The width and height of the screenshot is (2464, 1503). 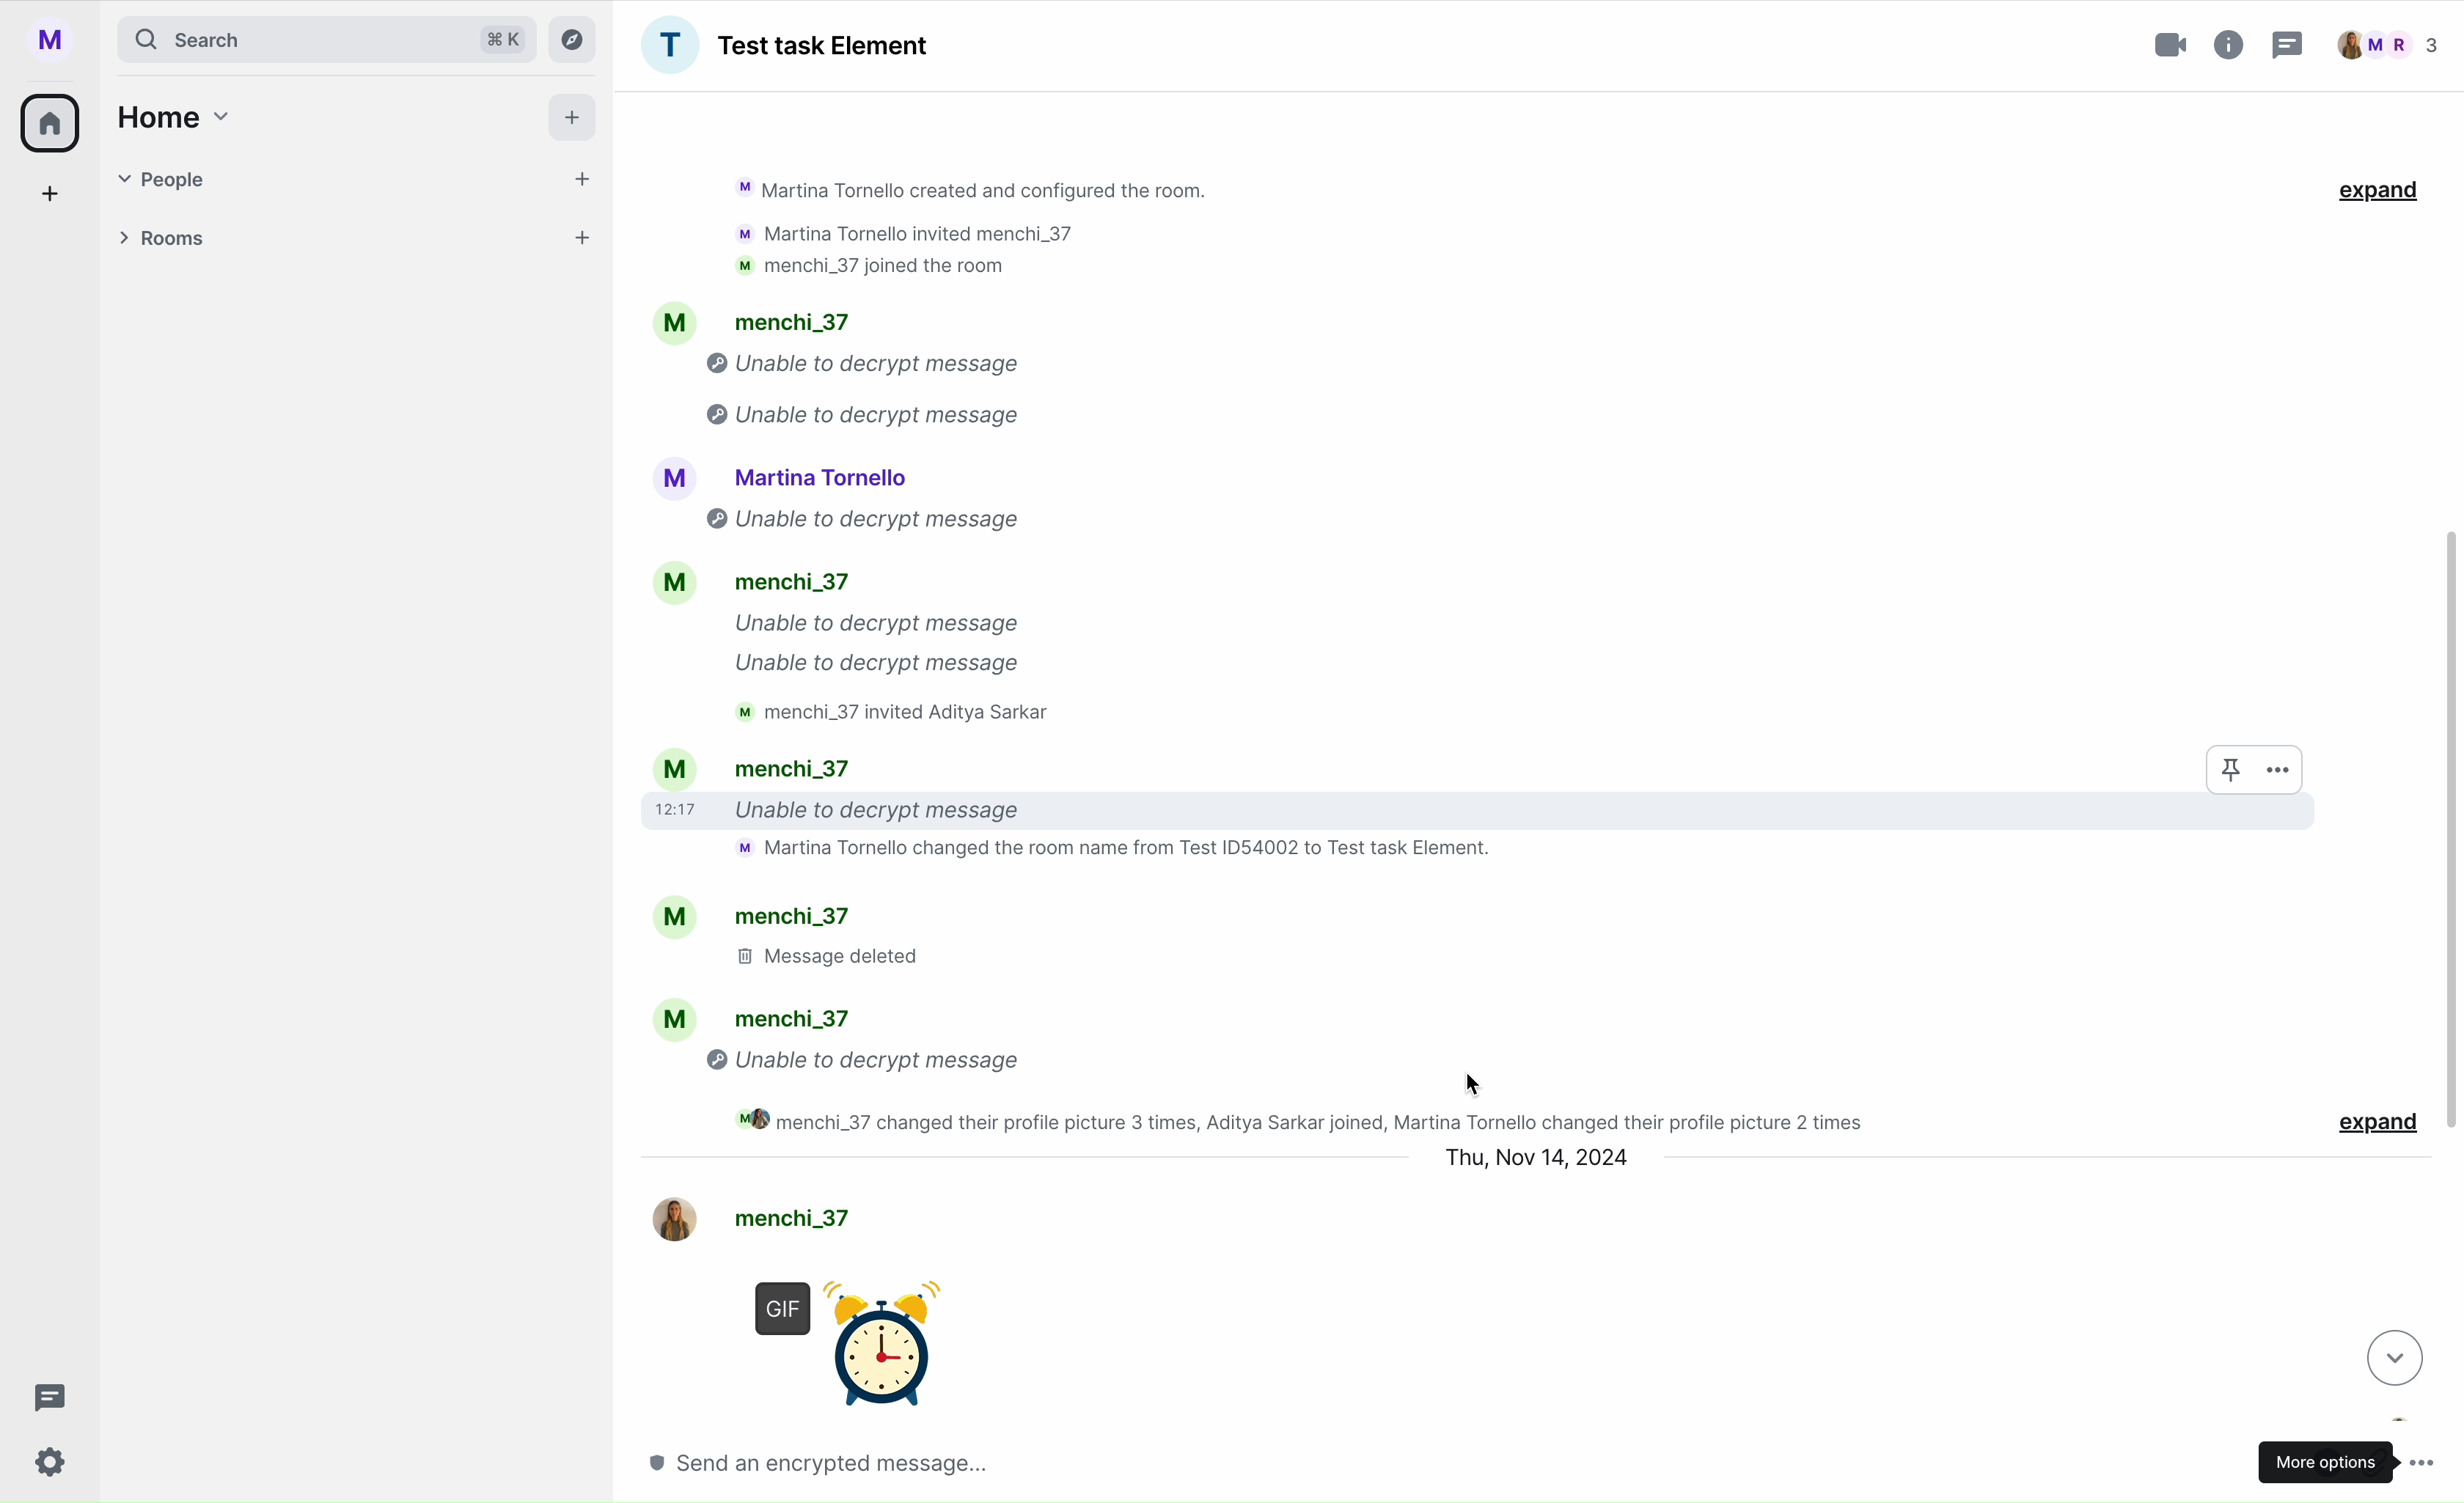 What do you see at coordinates (325, 39) in the screenshot?
I see `search tab` at bounding box center [325, 39].